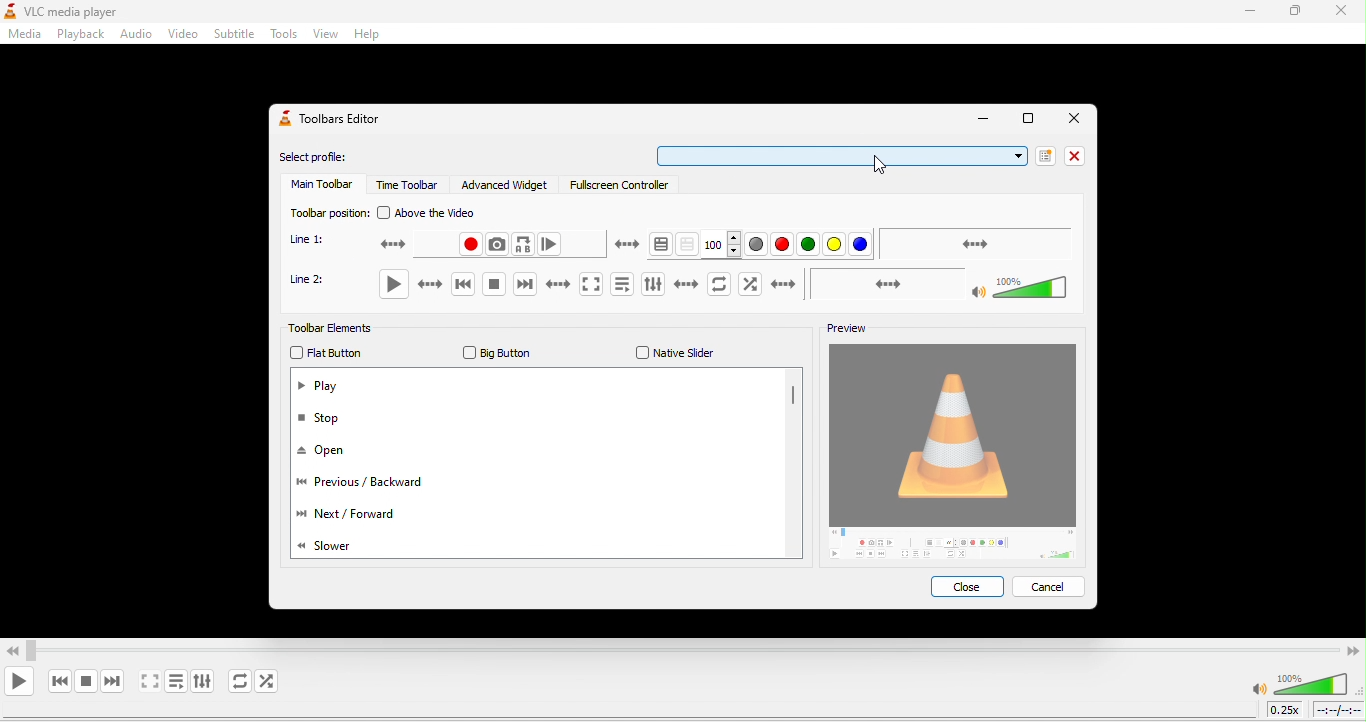 This screenshot has height=722, width=1366. I want to click on volume, so click(1301, 683).